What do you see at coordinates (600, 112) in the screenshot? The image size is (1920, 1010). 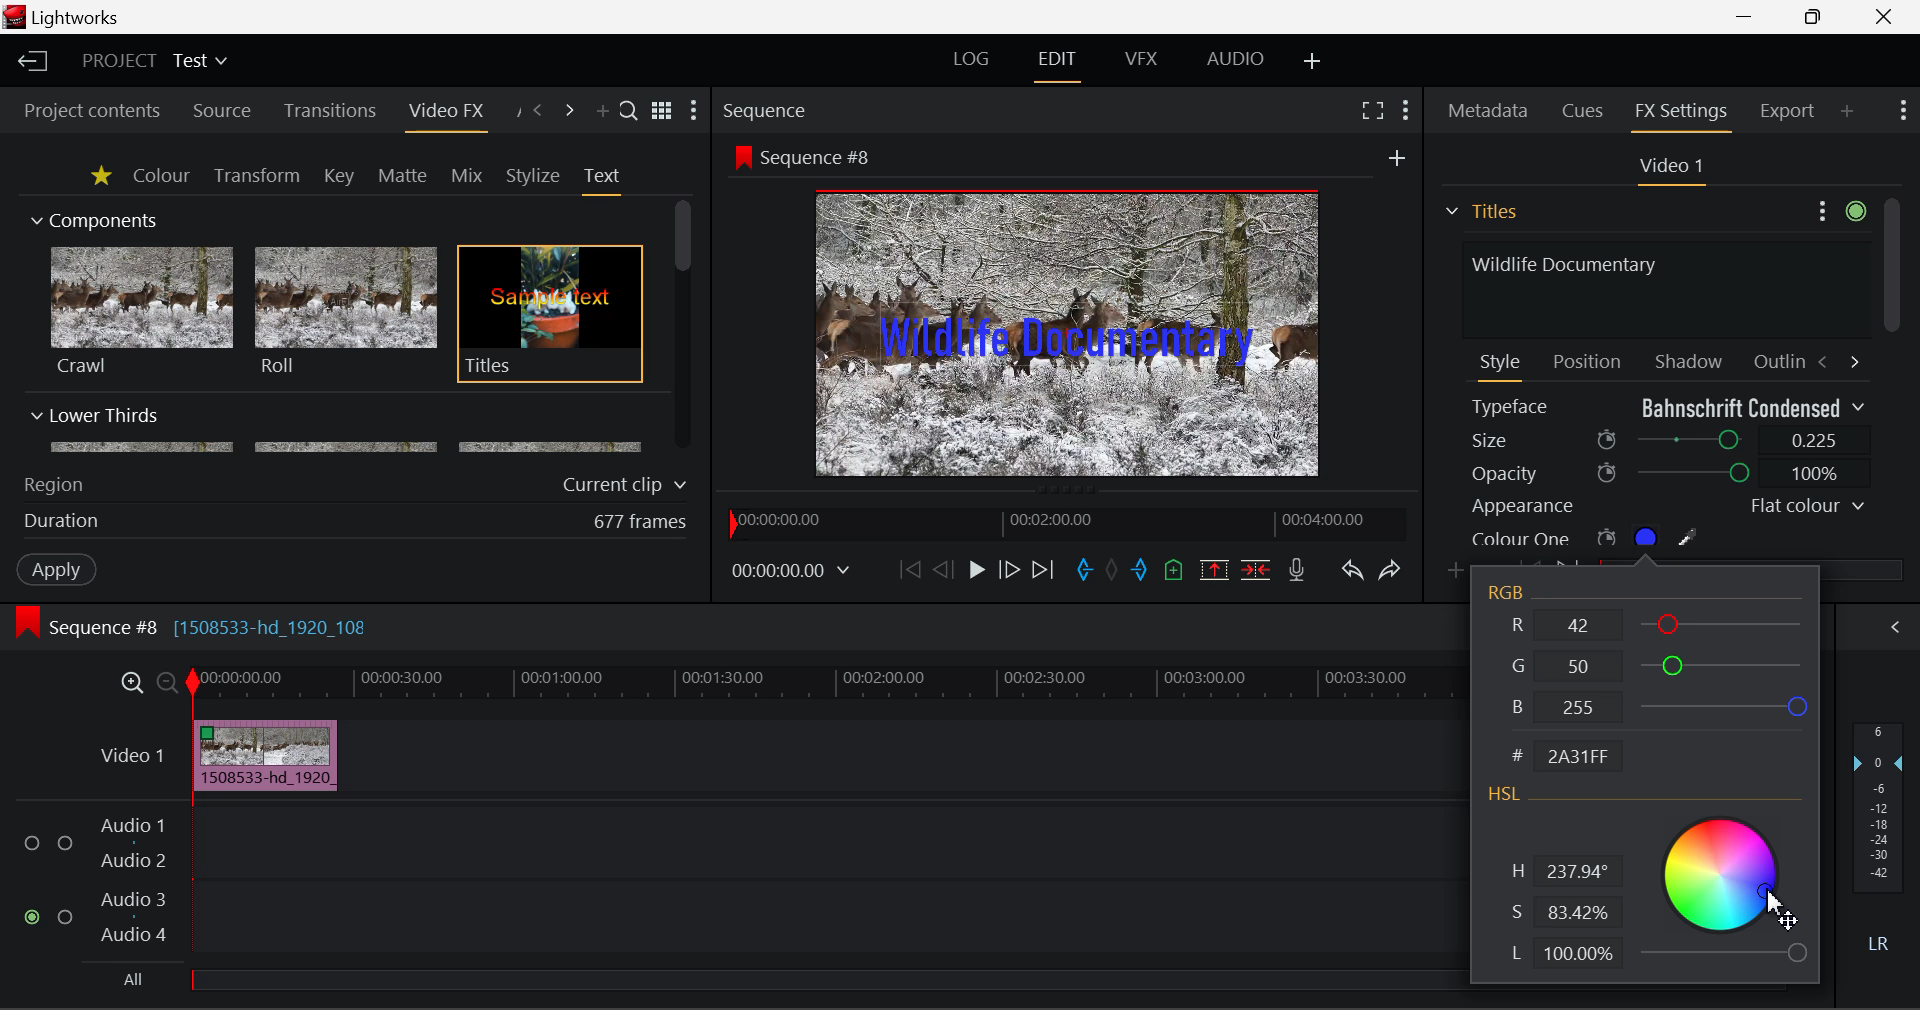 I see `Add Panel` at bounding box center [600, 112].